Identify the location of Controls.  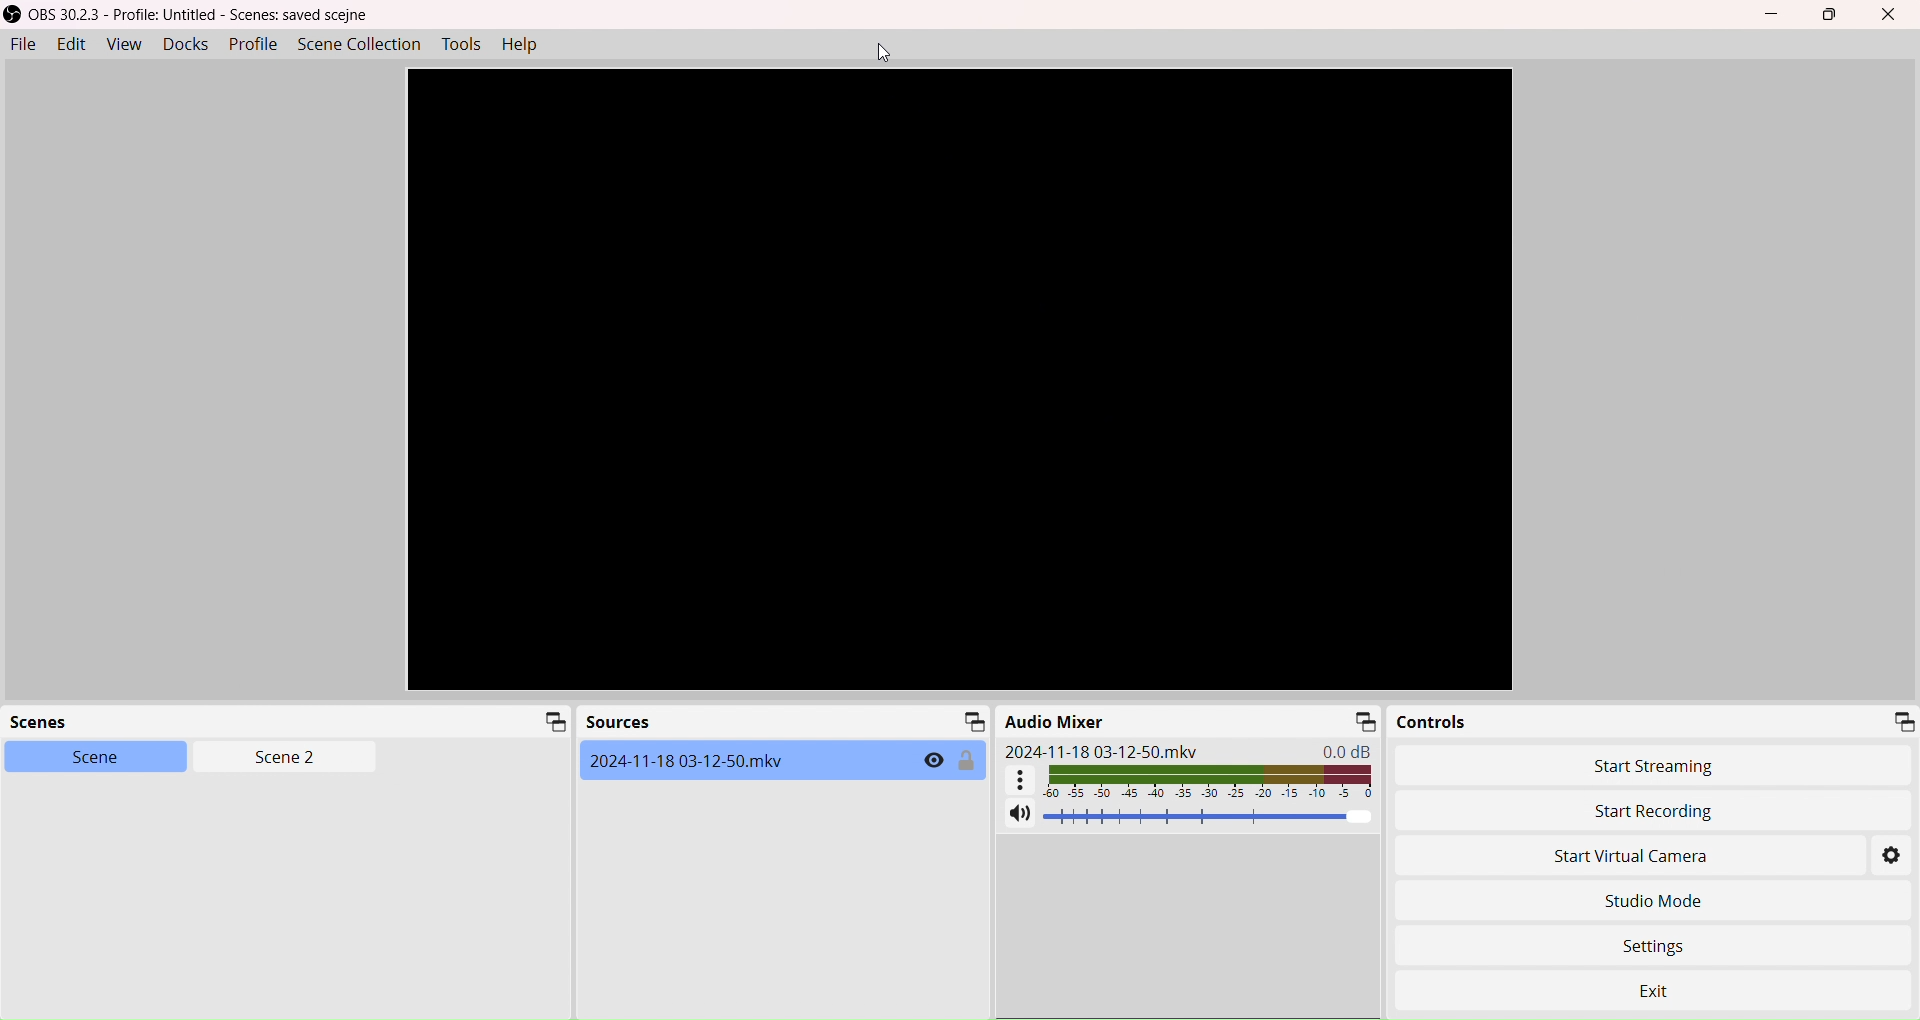
(1435, 722).